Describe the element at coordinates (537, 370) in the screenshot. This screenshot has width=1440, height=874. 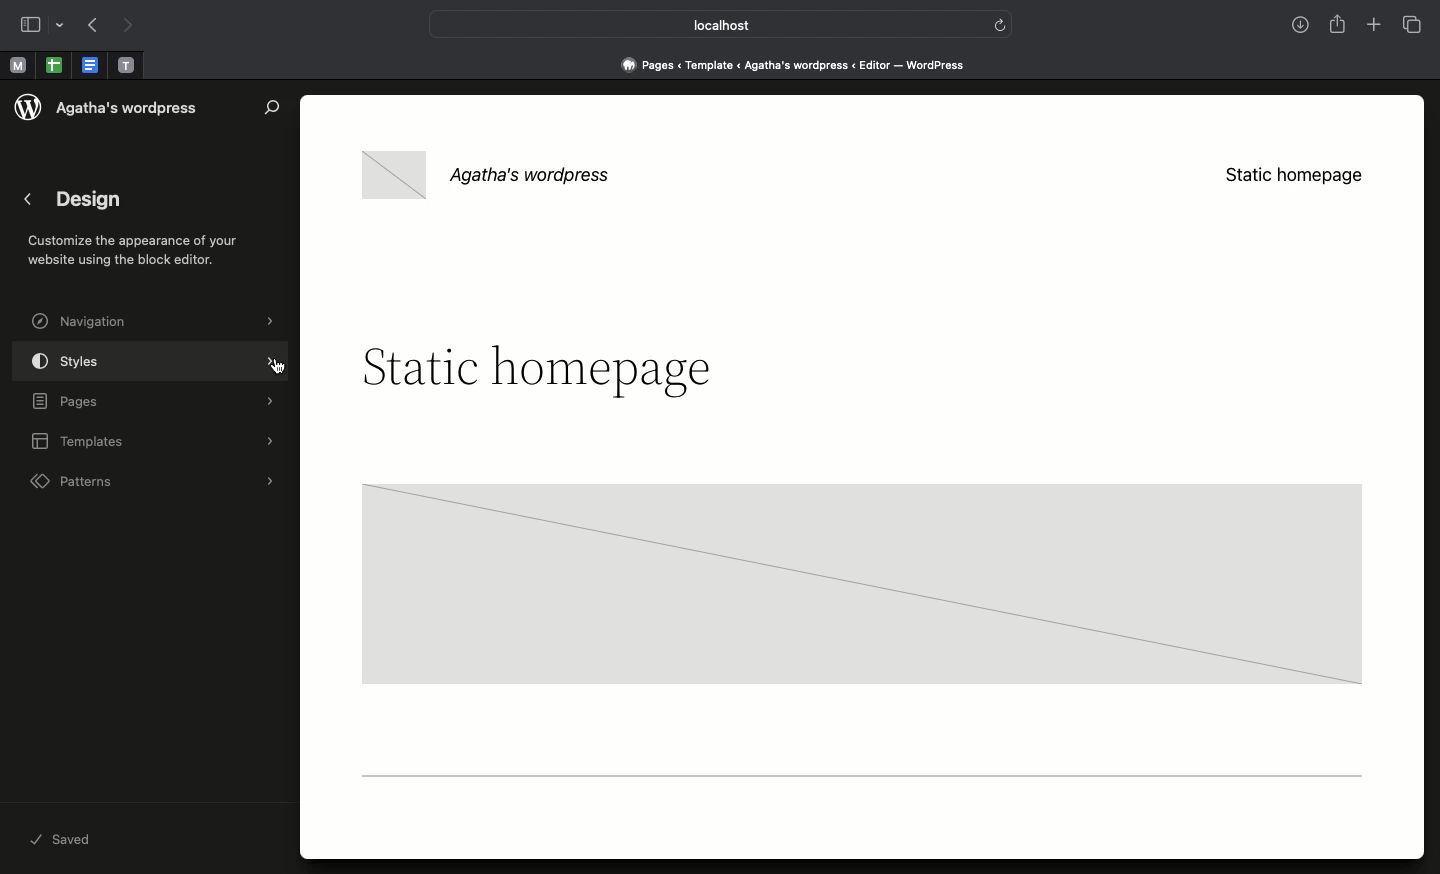
I see `Headline` at that location.